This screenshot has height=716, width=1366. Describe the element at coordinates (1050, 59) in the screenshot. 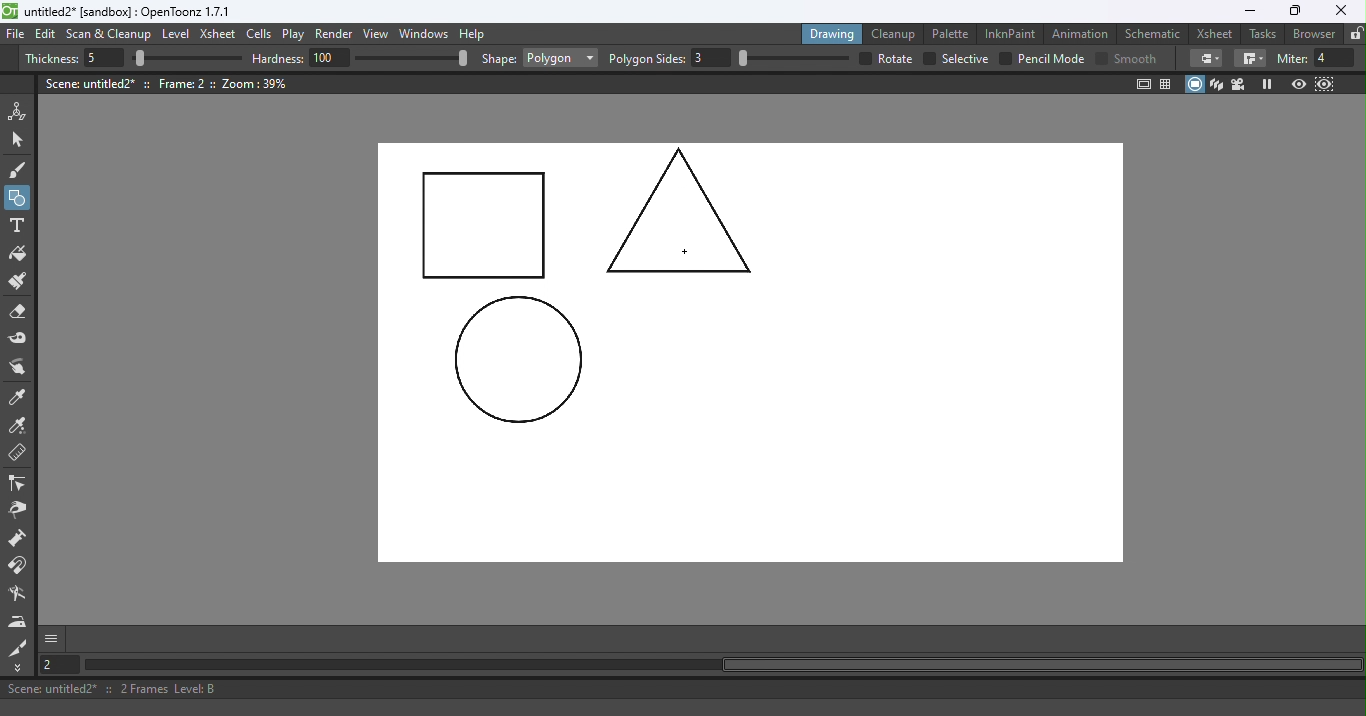

I see `Pencil mode` at that location.